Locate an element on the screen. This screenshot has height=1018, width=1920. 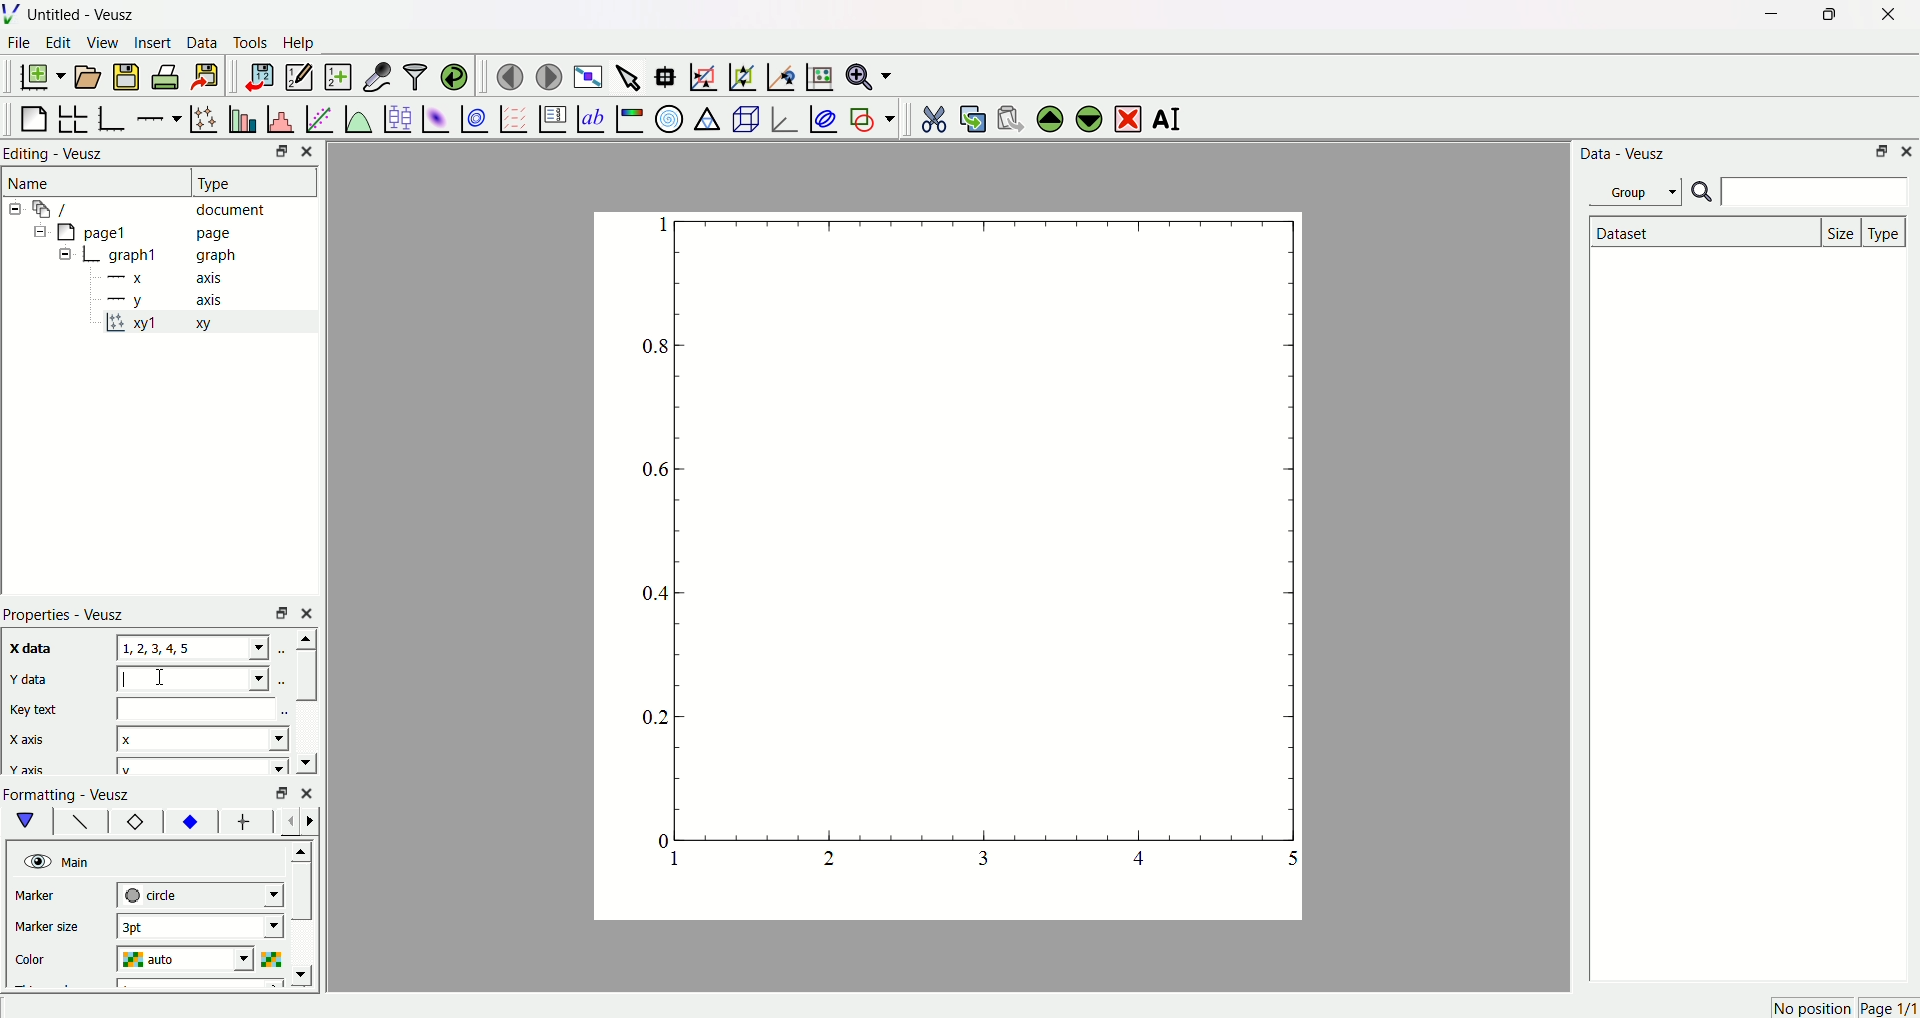
import datasets is located at coordinates (259, 76).